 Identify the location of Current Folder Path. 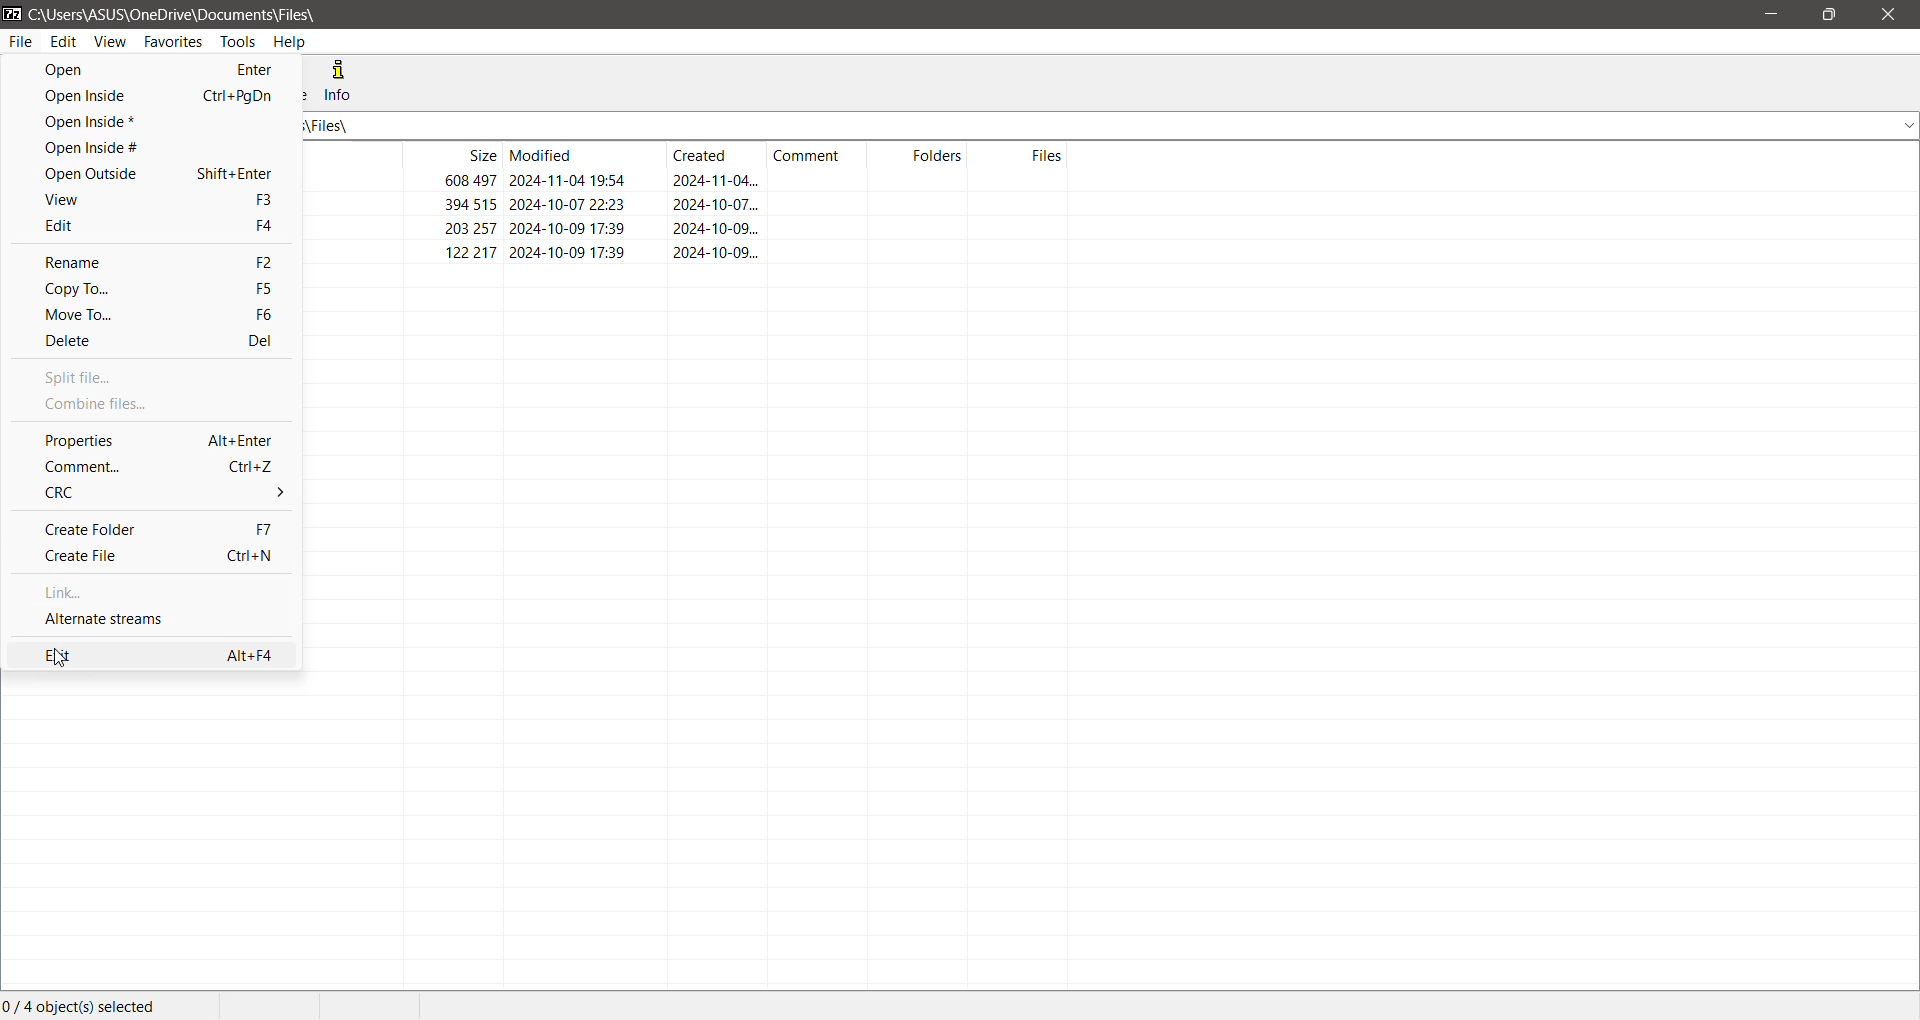
(181, 14).